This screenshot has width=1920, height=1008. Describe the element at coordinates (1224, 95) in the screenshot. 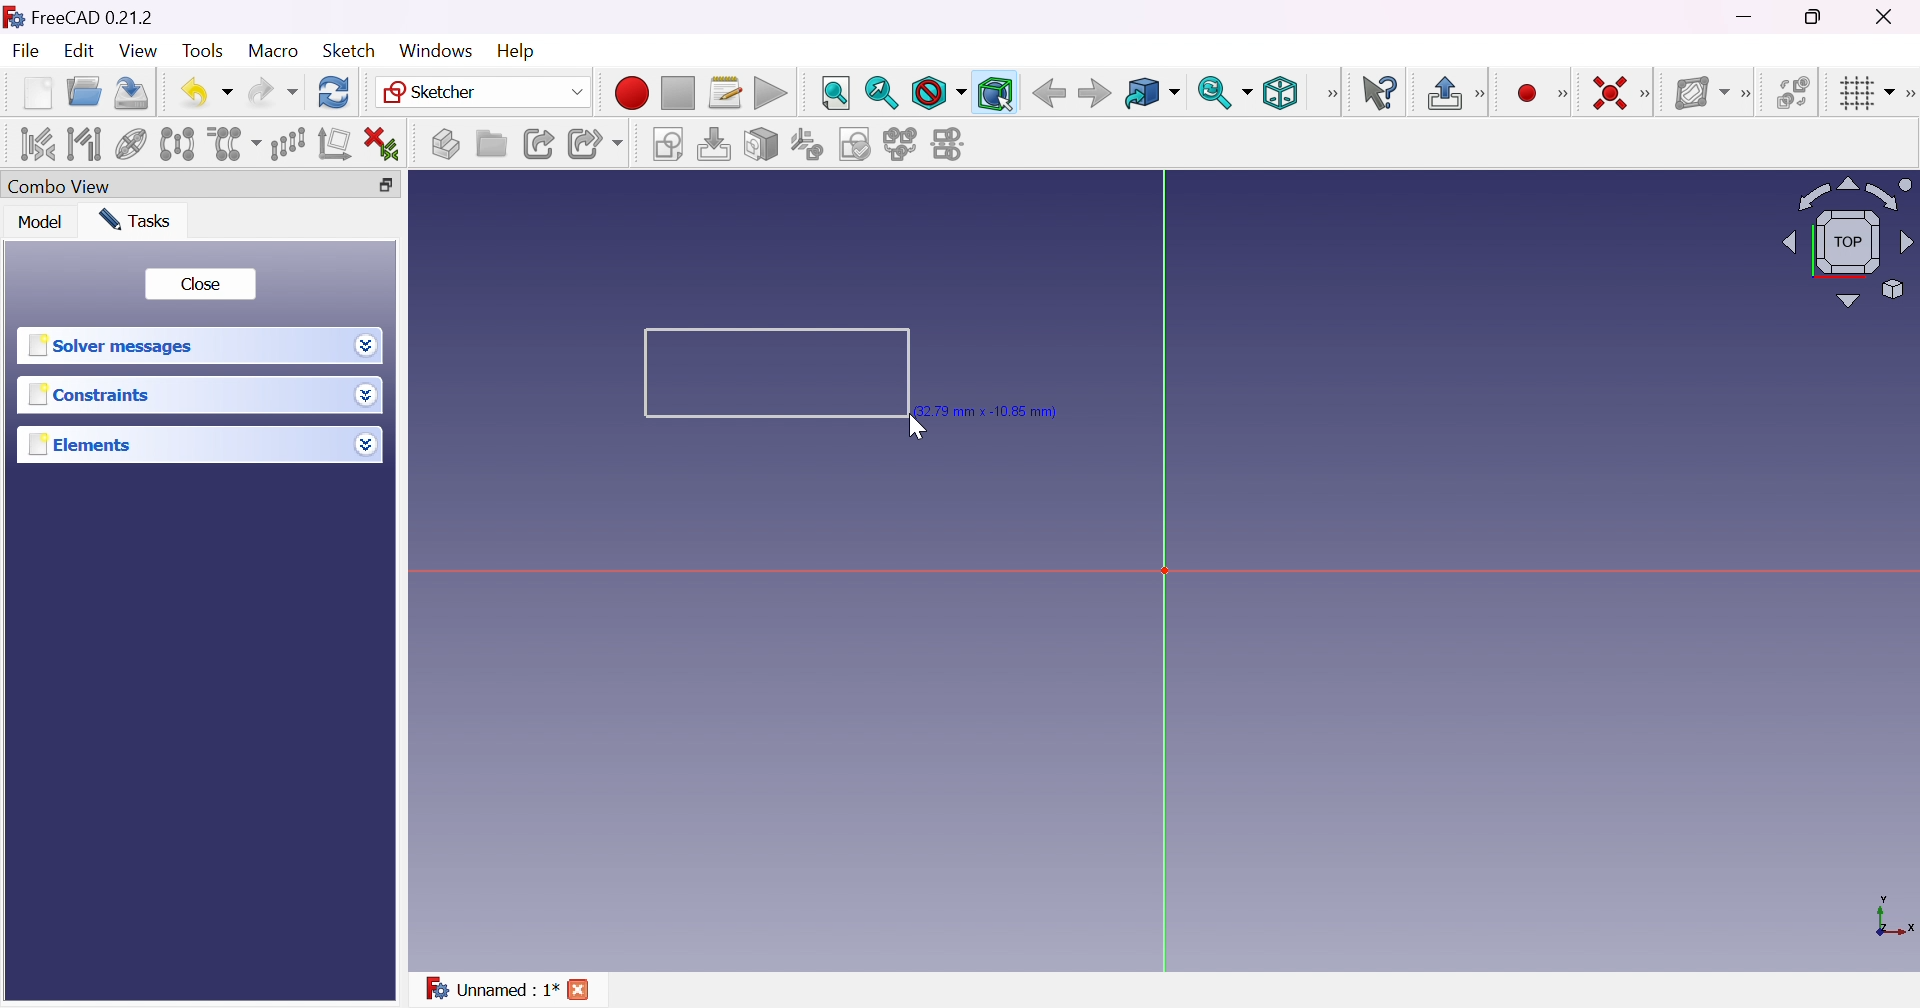

I see `Sync view` at that location.